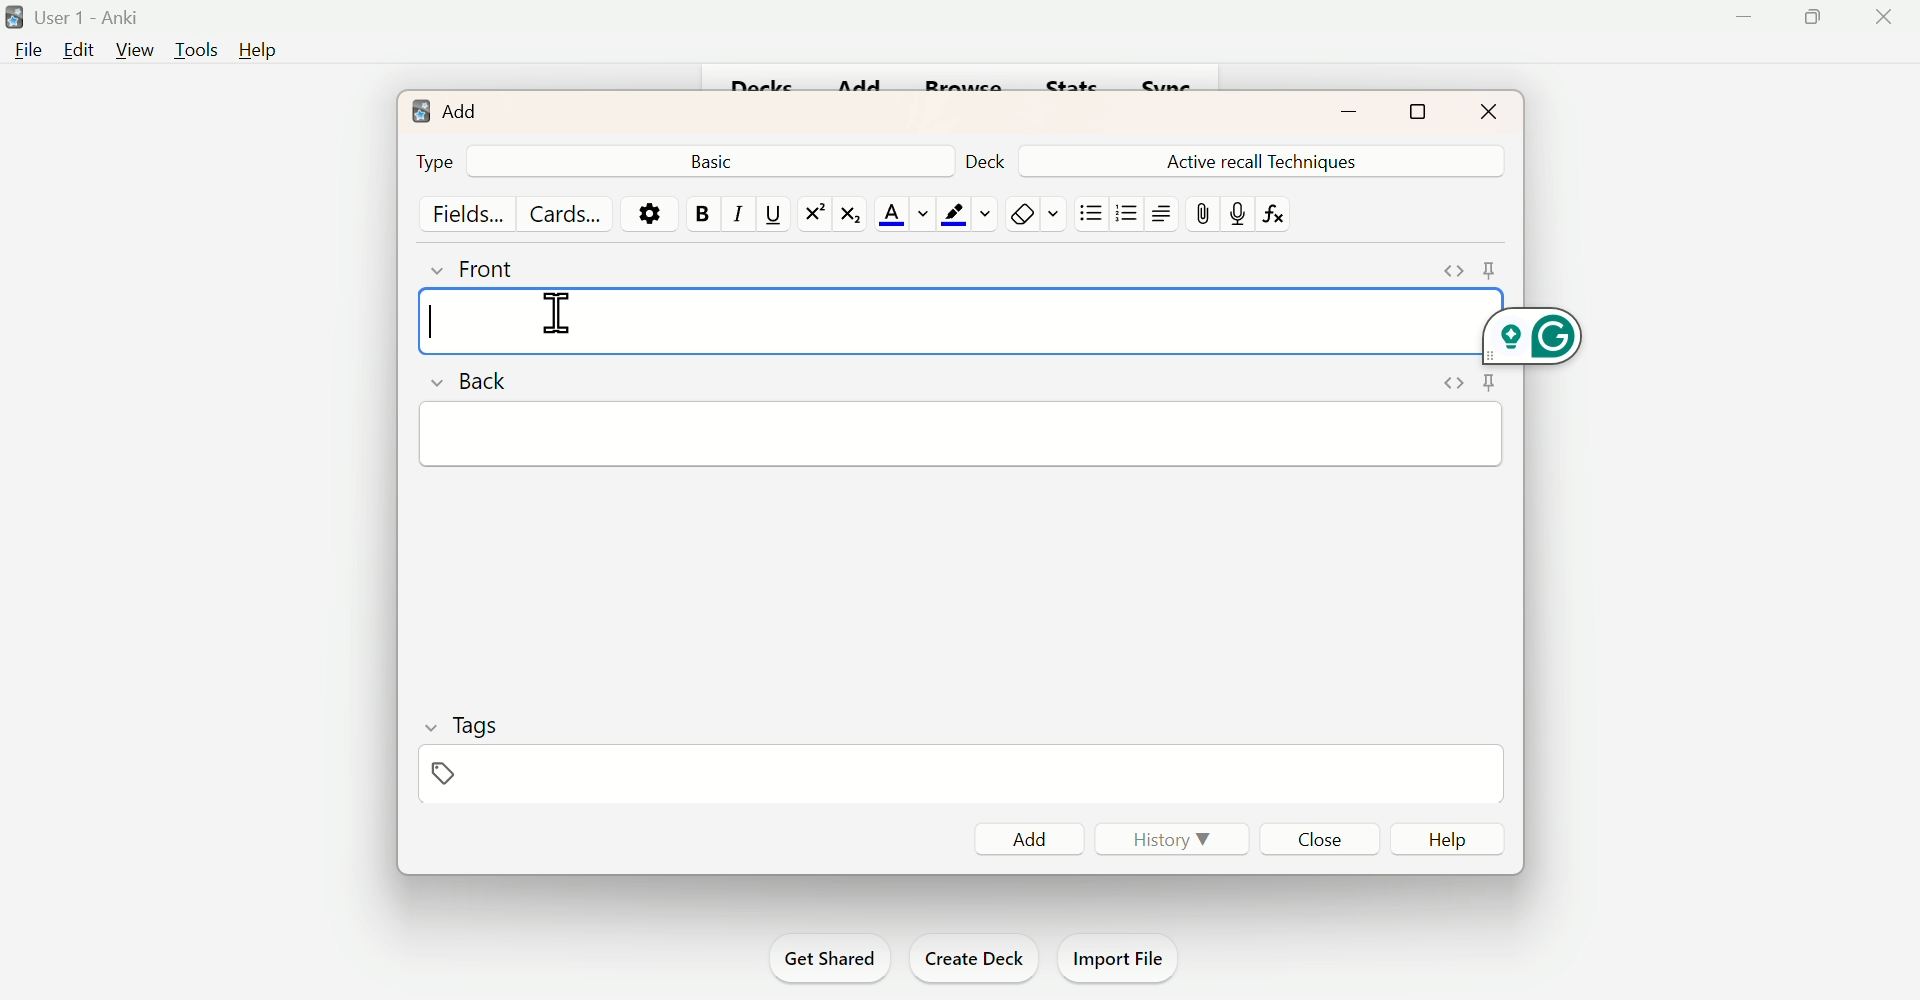 The width and height of the screenshot is (1920, 1000). What do you see at coordinates (29, 53) in the screenshot?
I see `File` at bounding box center [29, 53].